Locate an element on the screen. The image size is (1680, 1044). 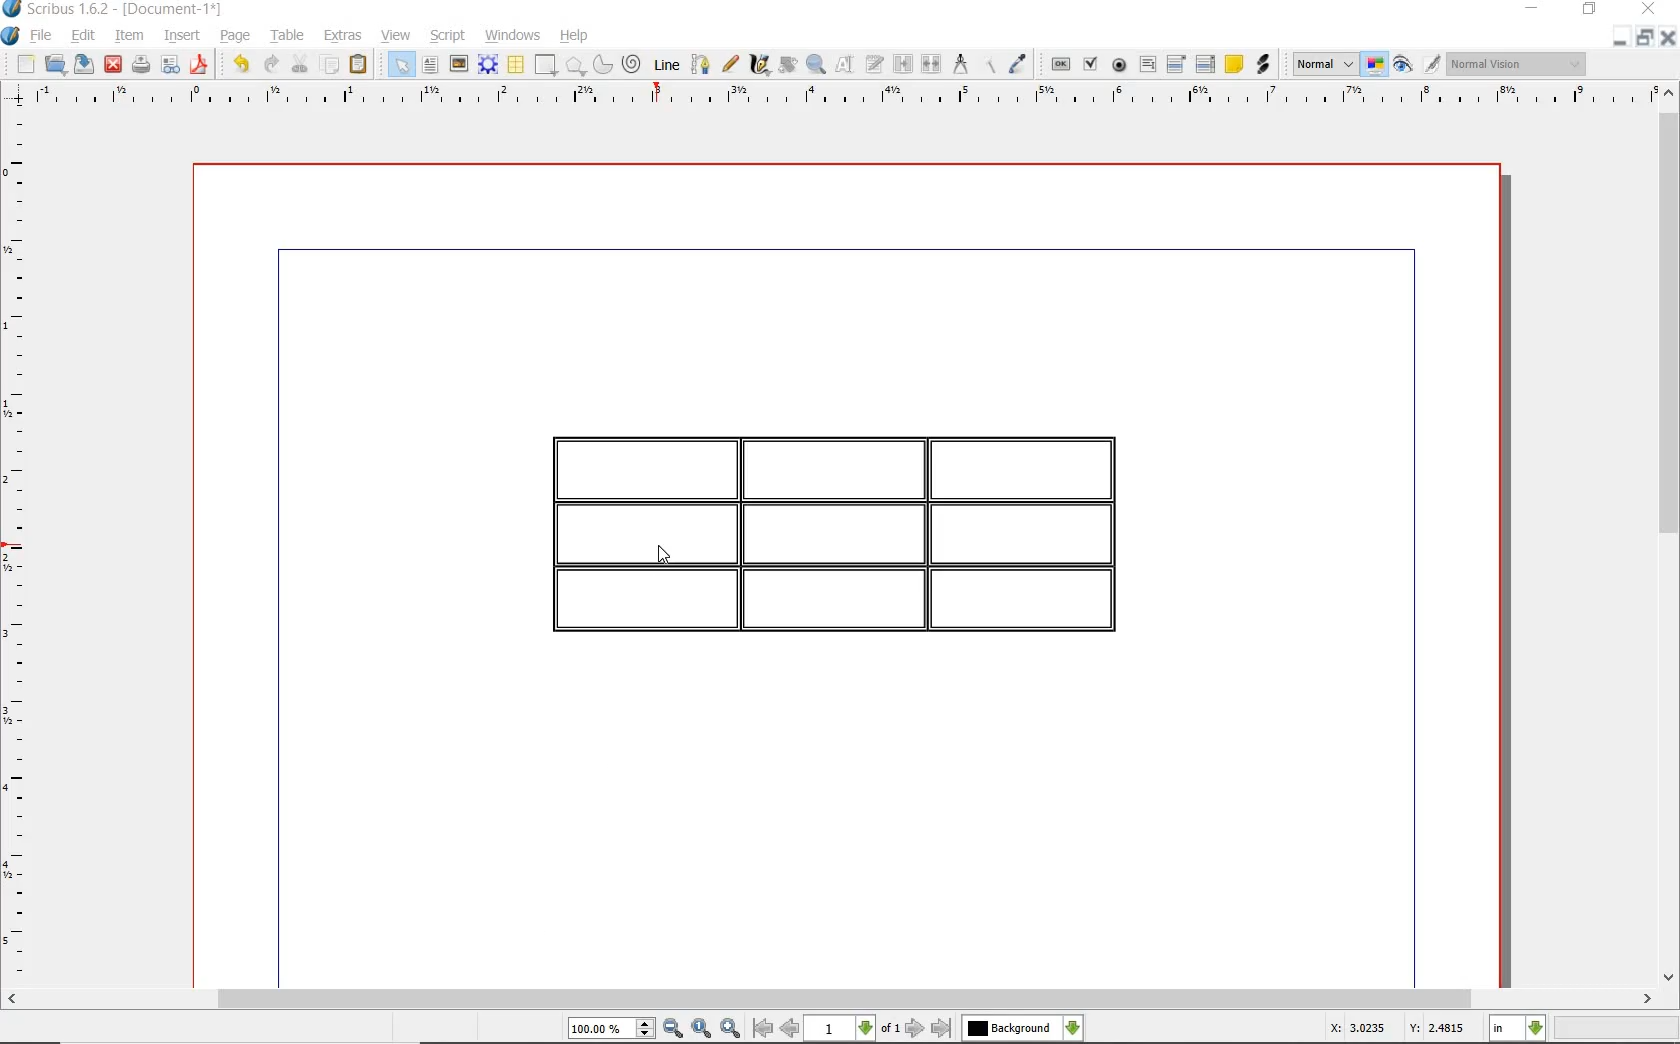
line is located at coordinates (666, 64).